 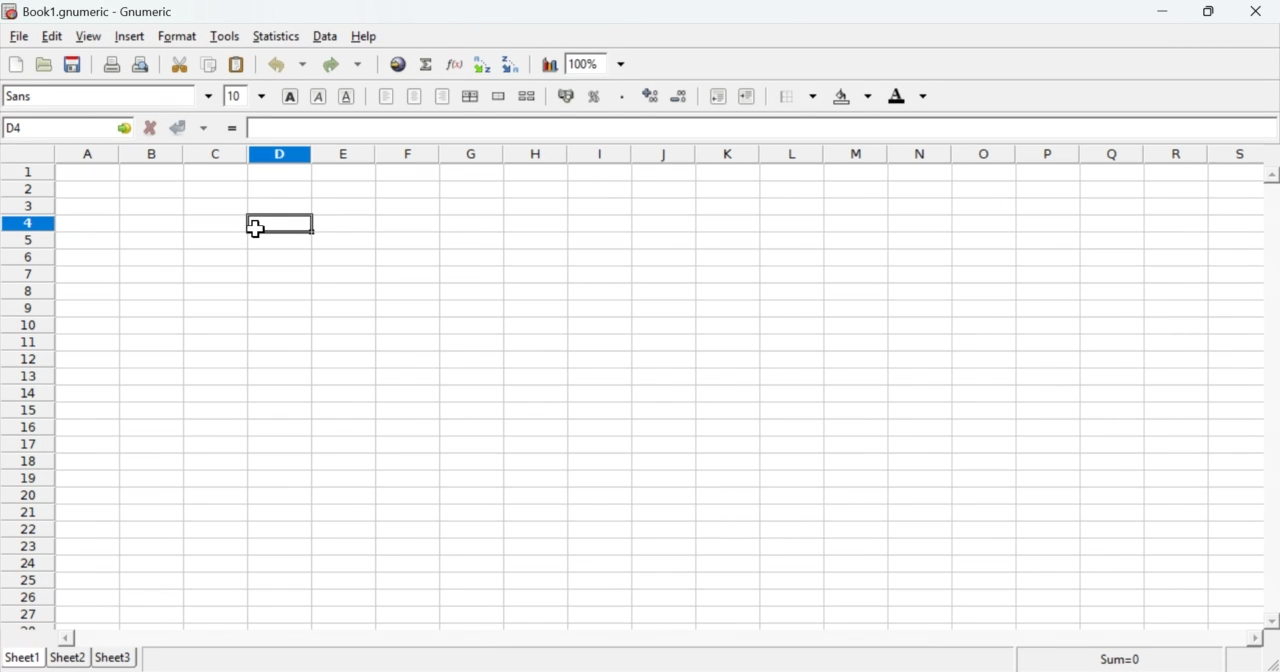 I want to click on Split cells, so click(x=528, y=96).